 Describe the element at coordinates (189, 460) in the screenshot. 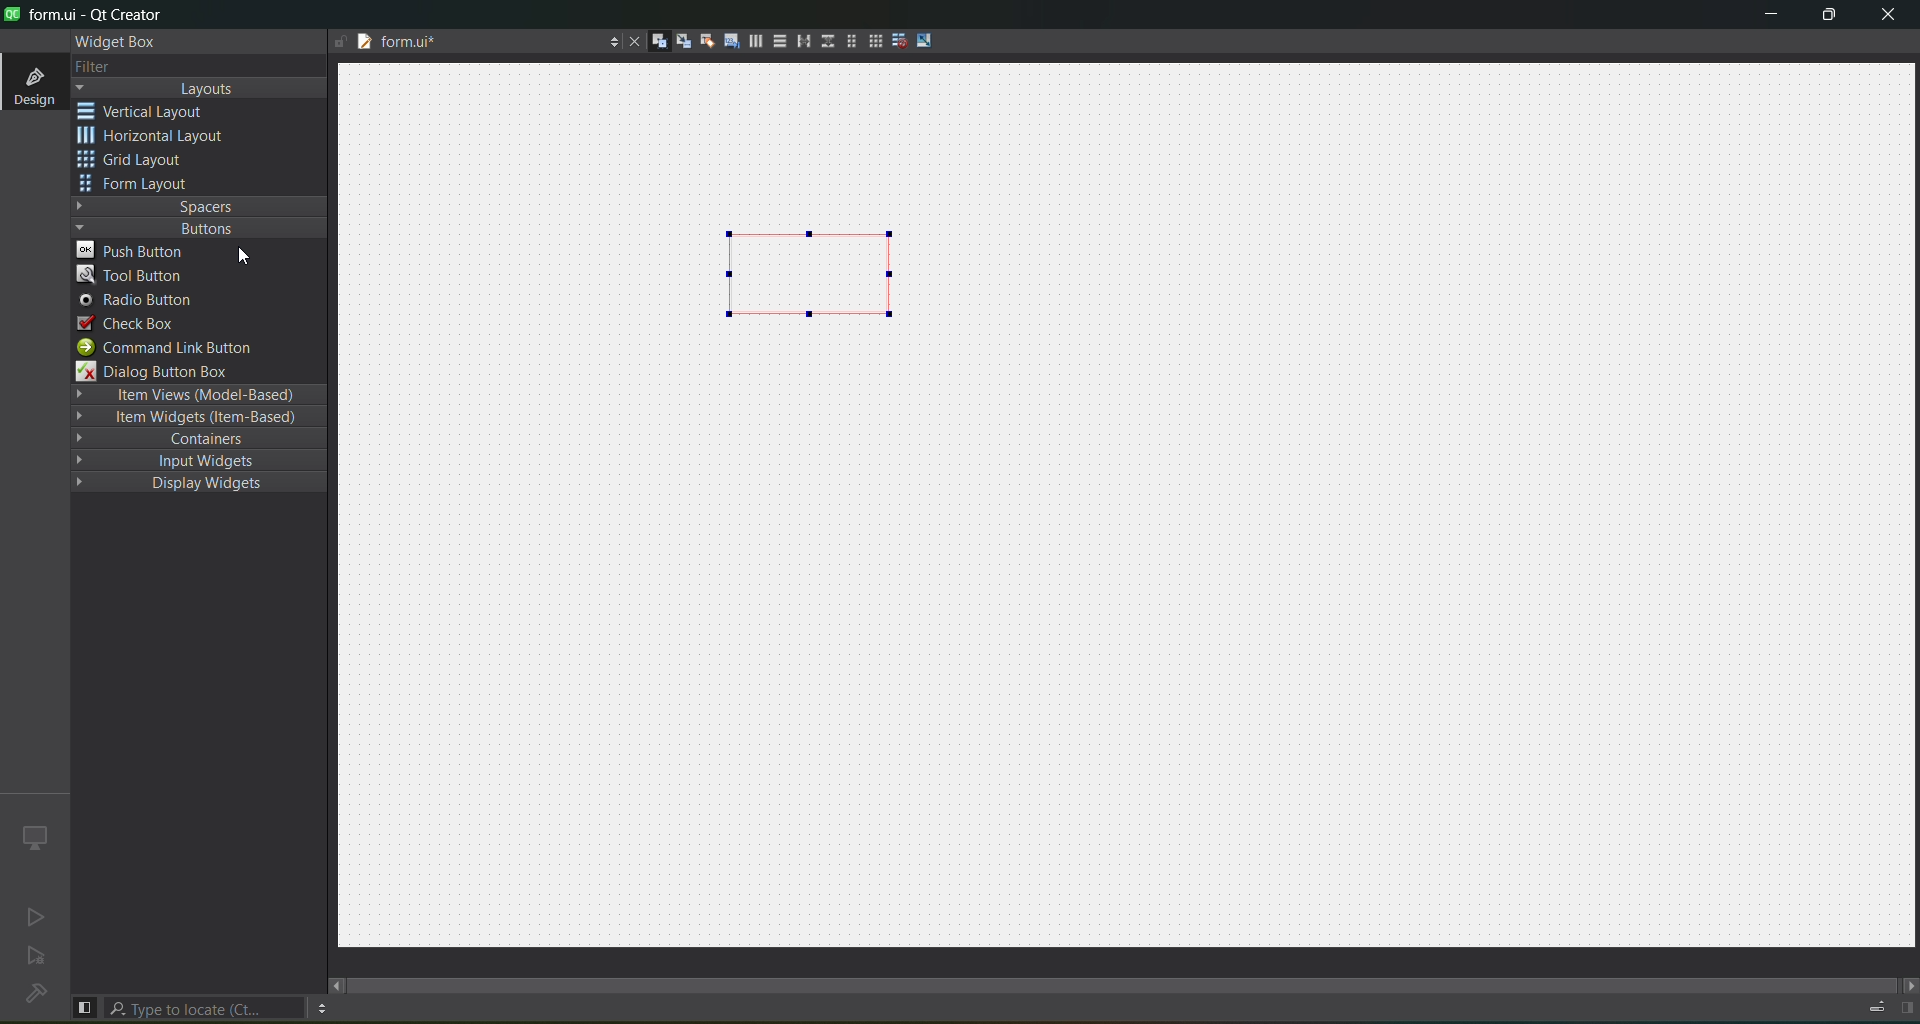

I see `input widgets` at that location.